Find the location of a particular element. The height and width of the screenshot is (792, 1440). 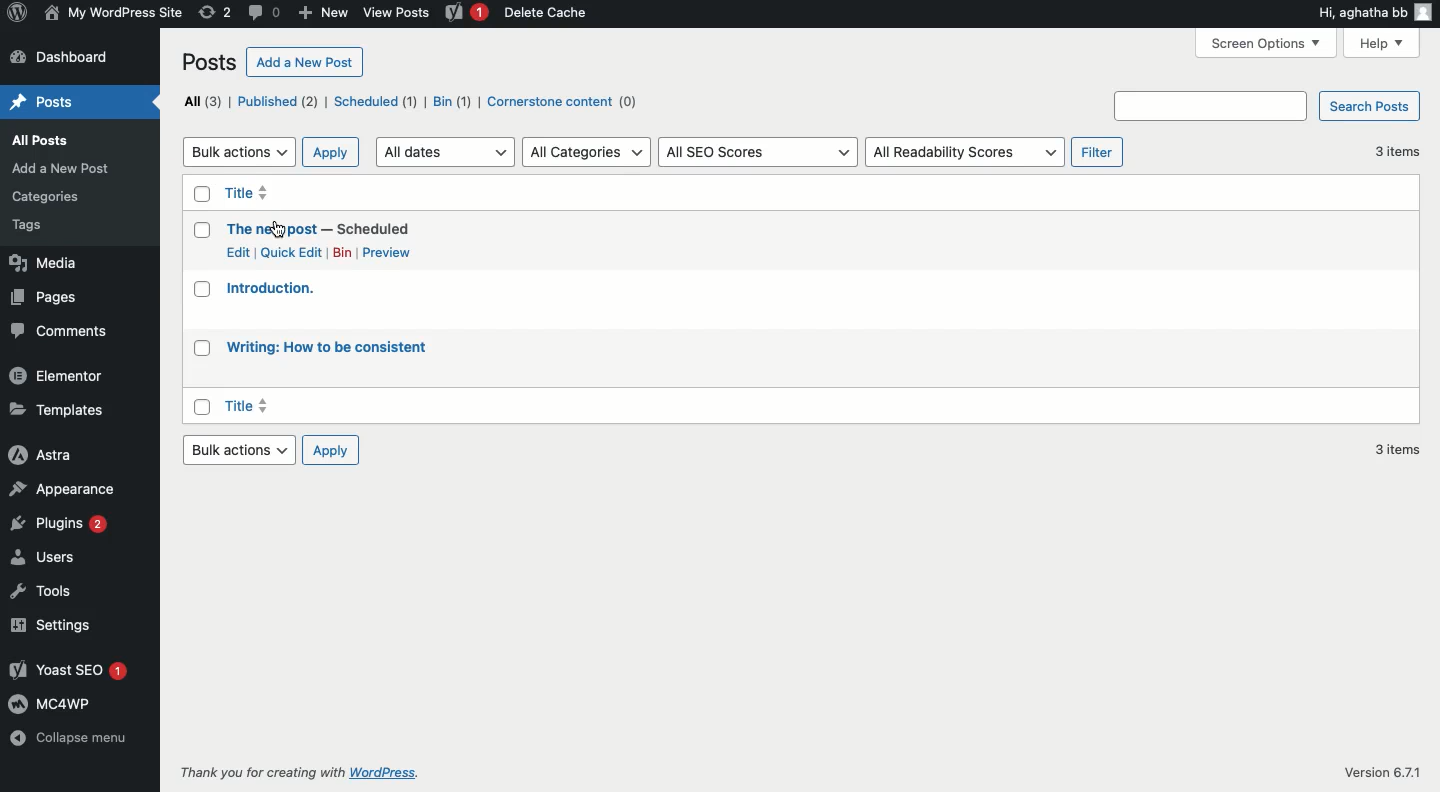

checkbox is located at coordinates (202, 347).